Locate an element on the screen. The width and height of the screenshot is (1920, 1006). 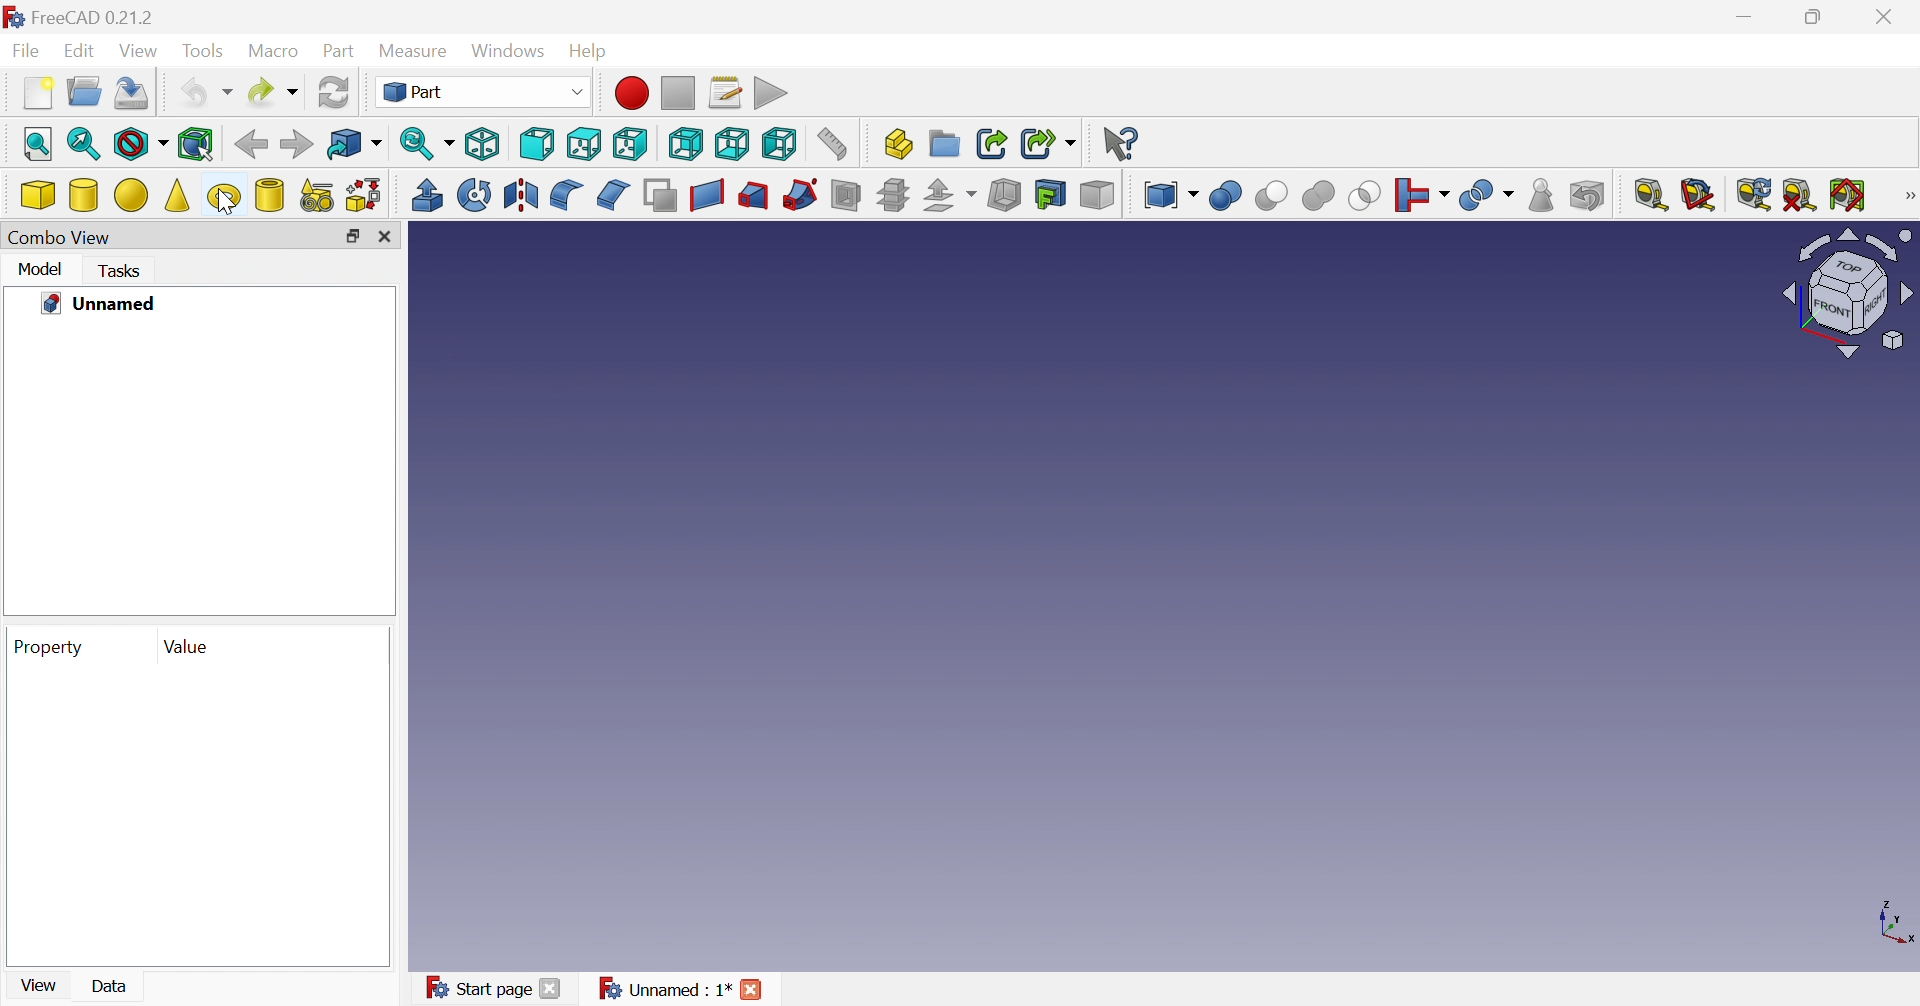
Isometric is located at coordinates (485, 144).